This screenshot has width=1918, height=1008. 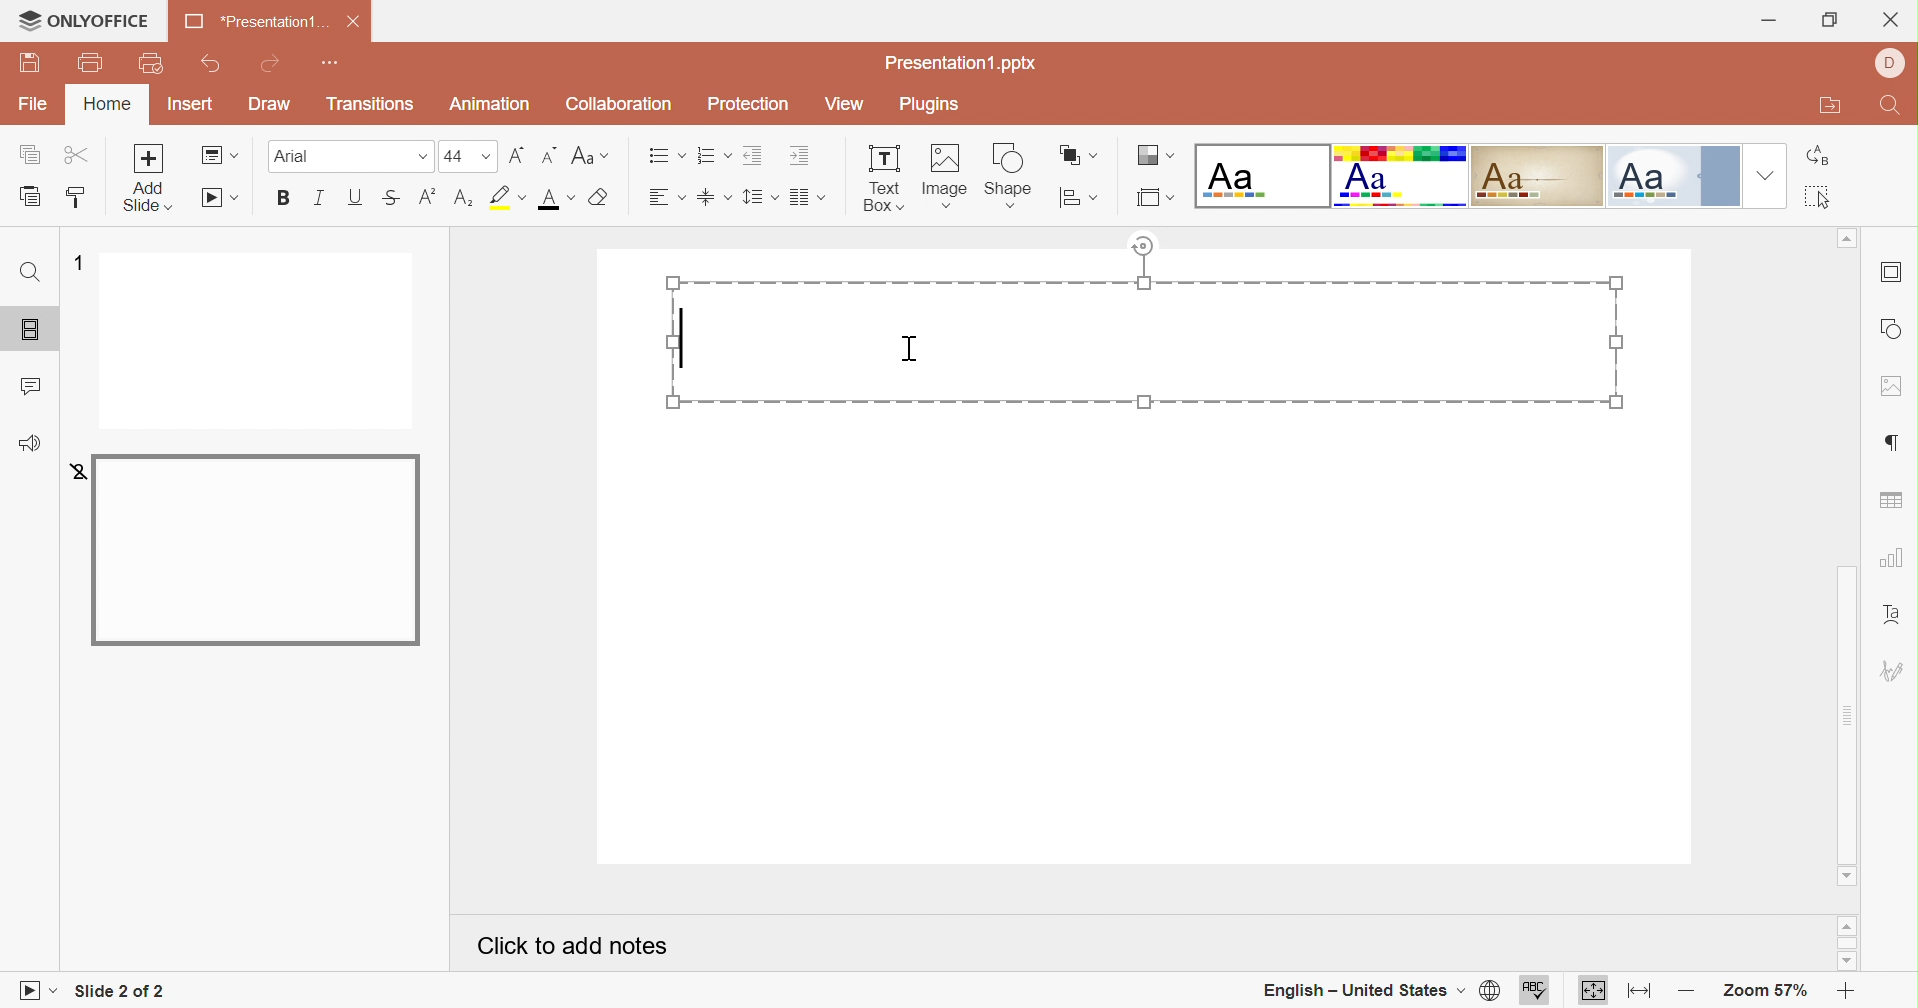 I want to click on Highlight color, so click(x=510, y=195).